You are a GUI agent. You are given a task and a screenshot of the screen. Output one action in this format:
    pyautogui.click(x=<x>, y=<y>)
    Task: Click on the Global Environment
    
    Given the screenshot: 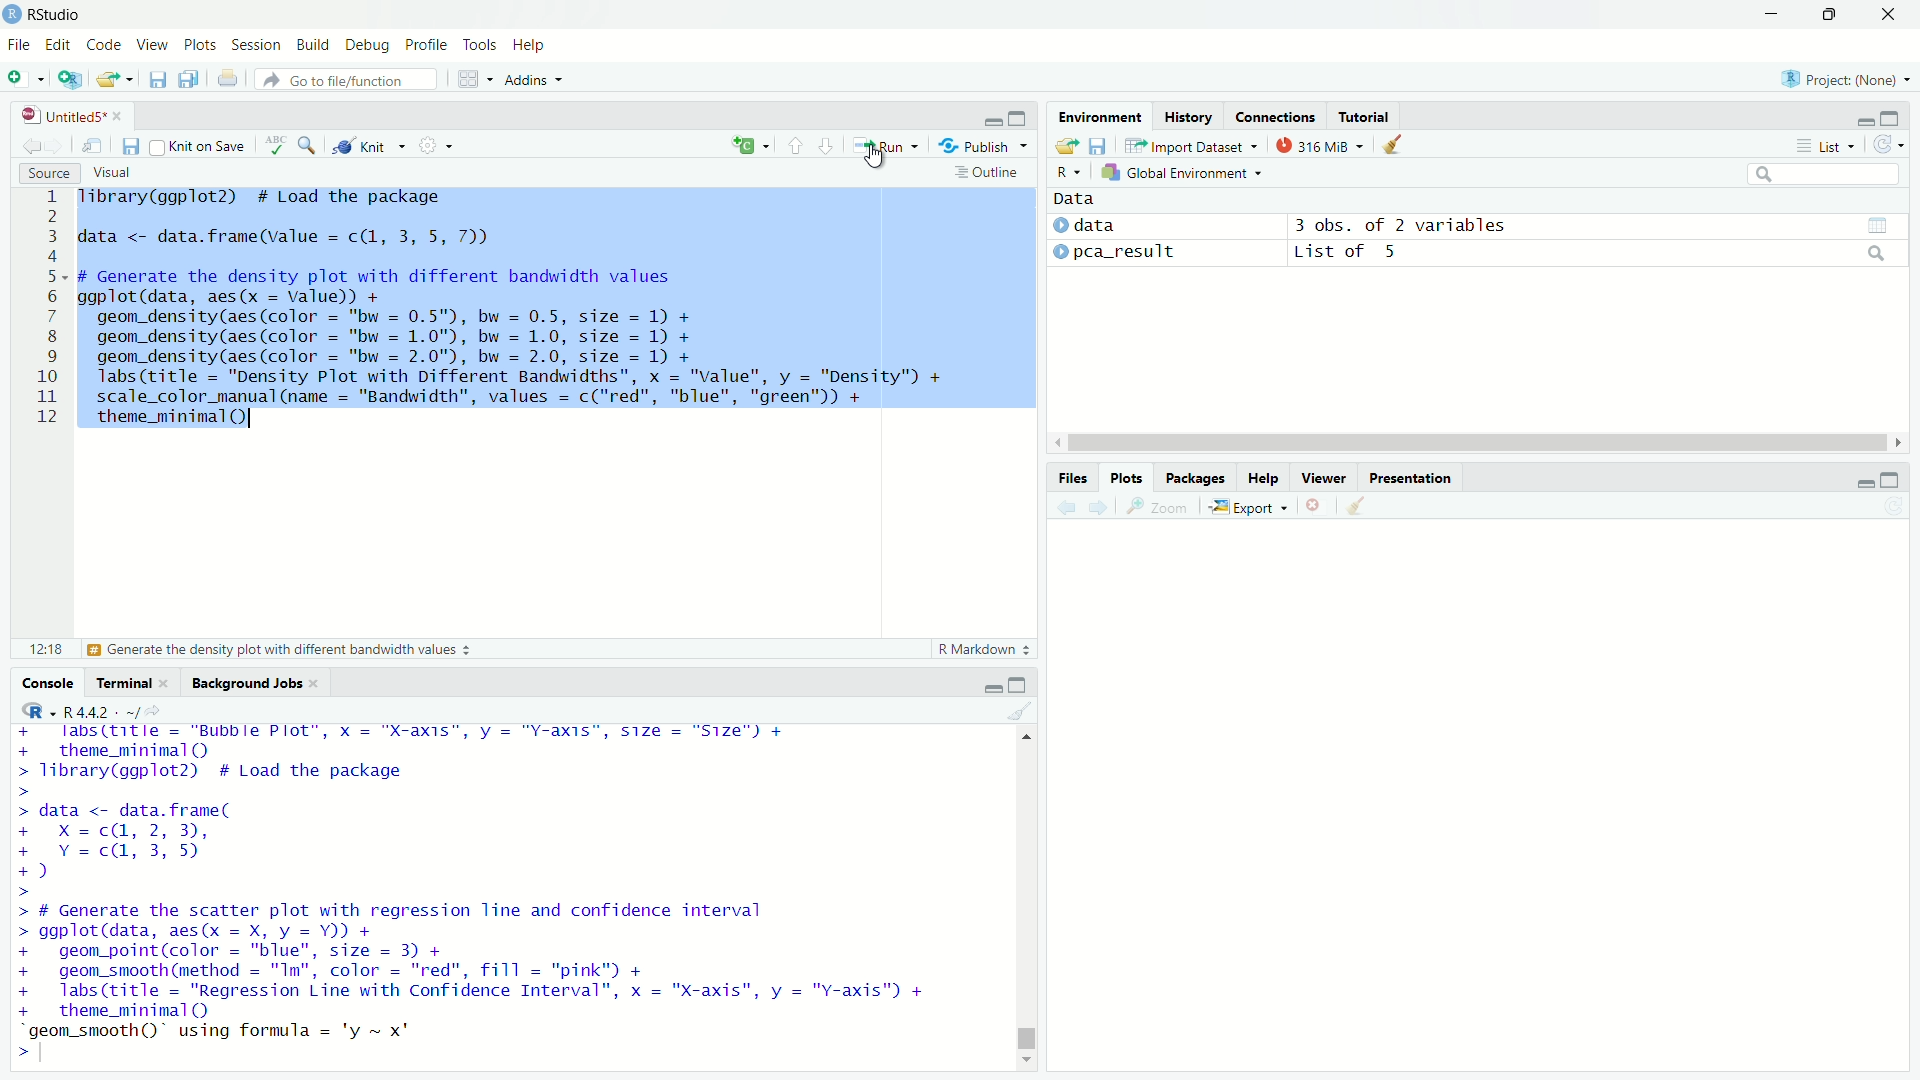 What is the action you would take?
    pyautogui.click(x=1183, y=172)
    